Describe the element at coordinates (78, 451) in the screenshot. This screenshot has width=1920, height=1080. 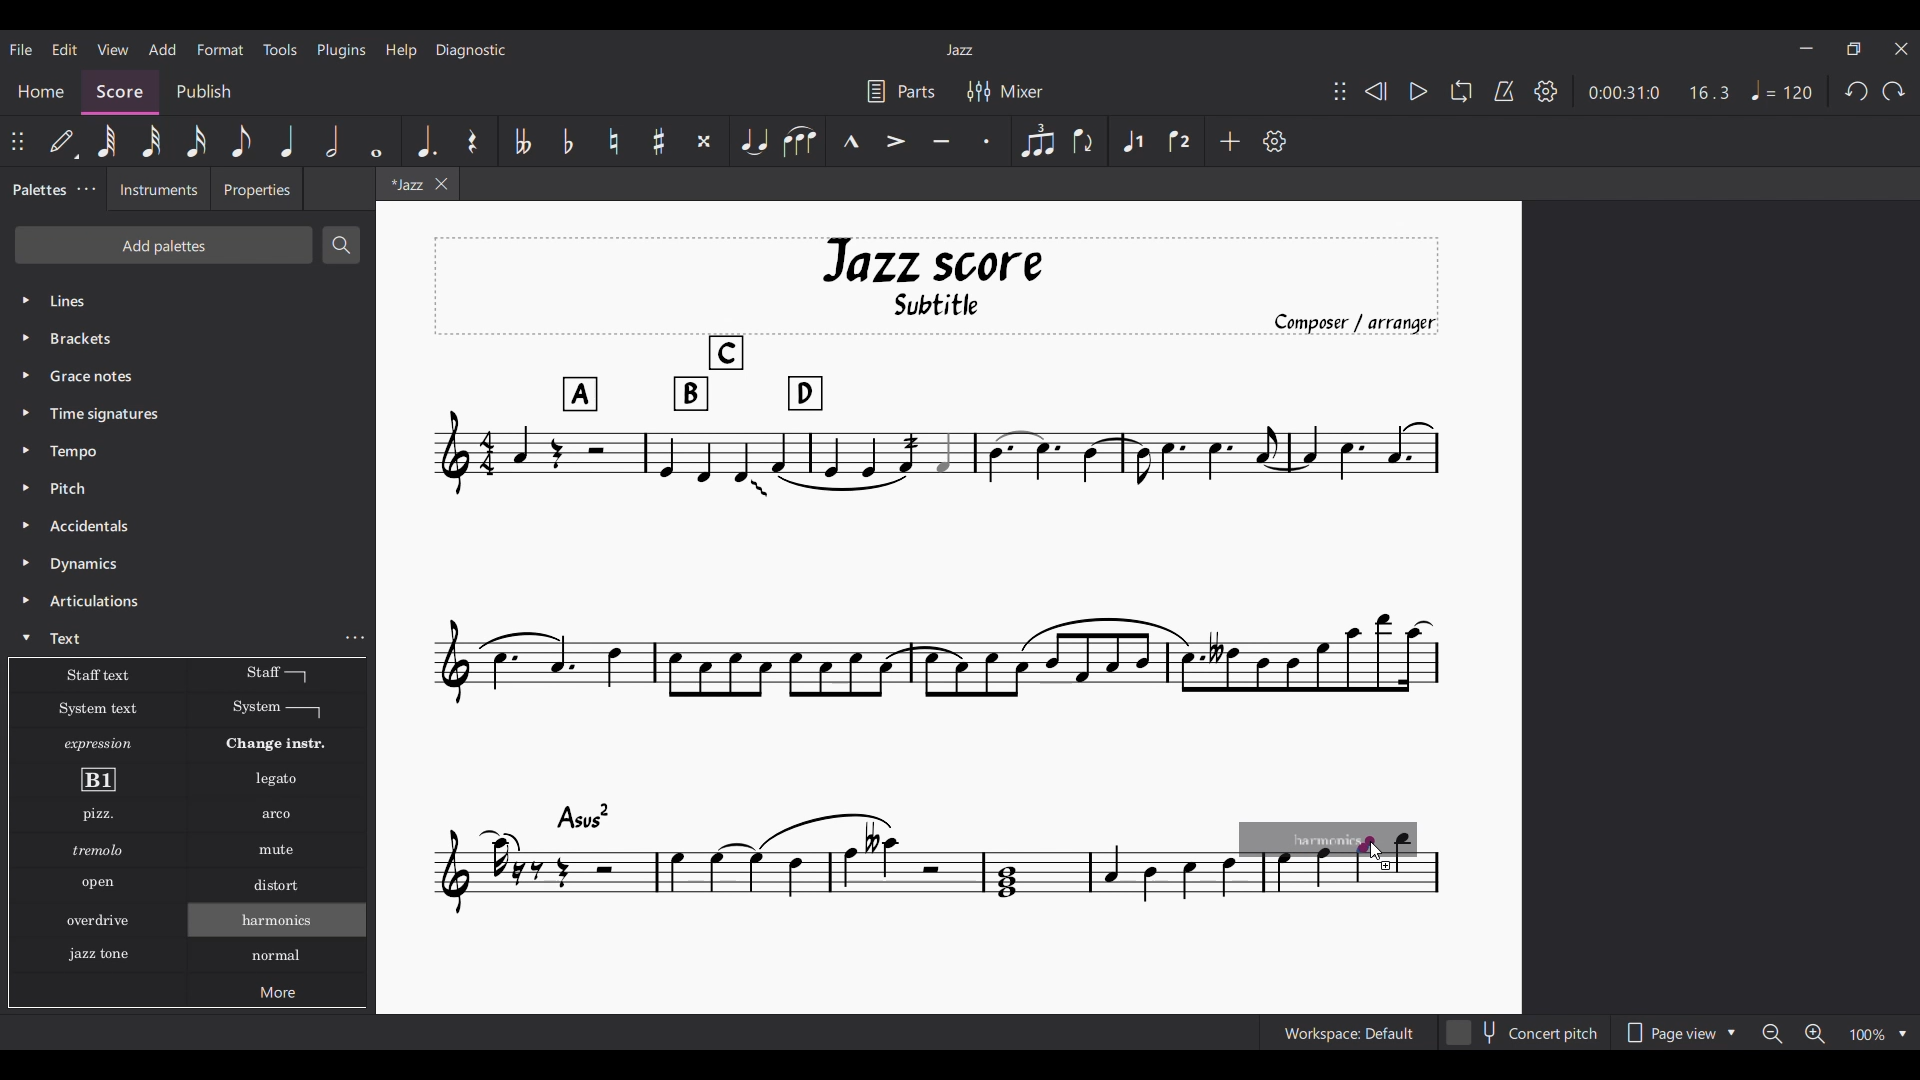
I see `tempo` at that location.